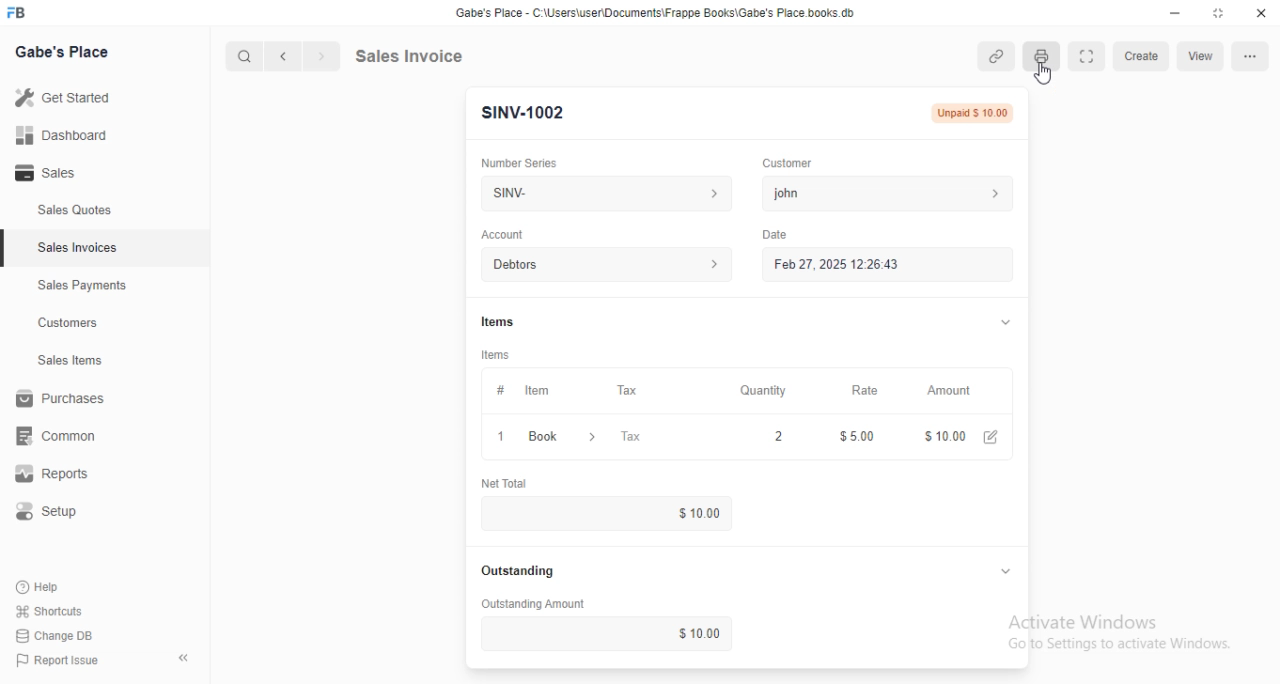  Describe the element at coordinates (579, 264) in the screenshot. I see `debtors` at that location.